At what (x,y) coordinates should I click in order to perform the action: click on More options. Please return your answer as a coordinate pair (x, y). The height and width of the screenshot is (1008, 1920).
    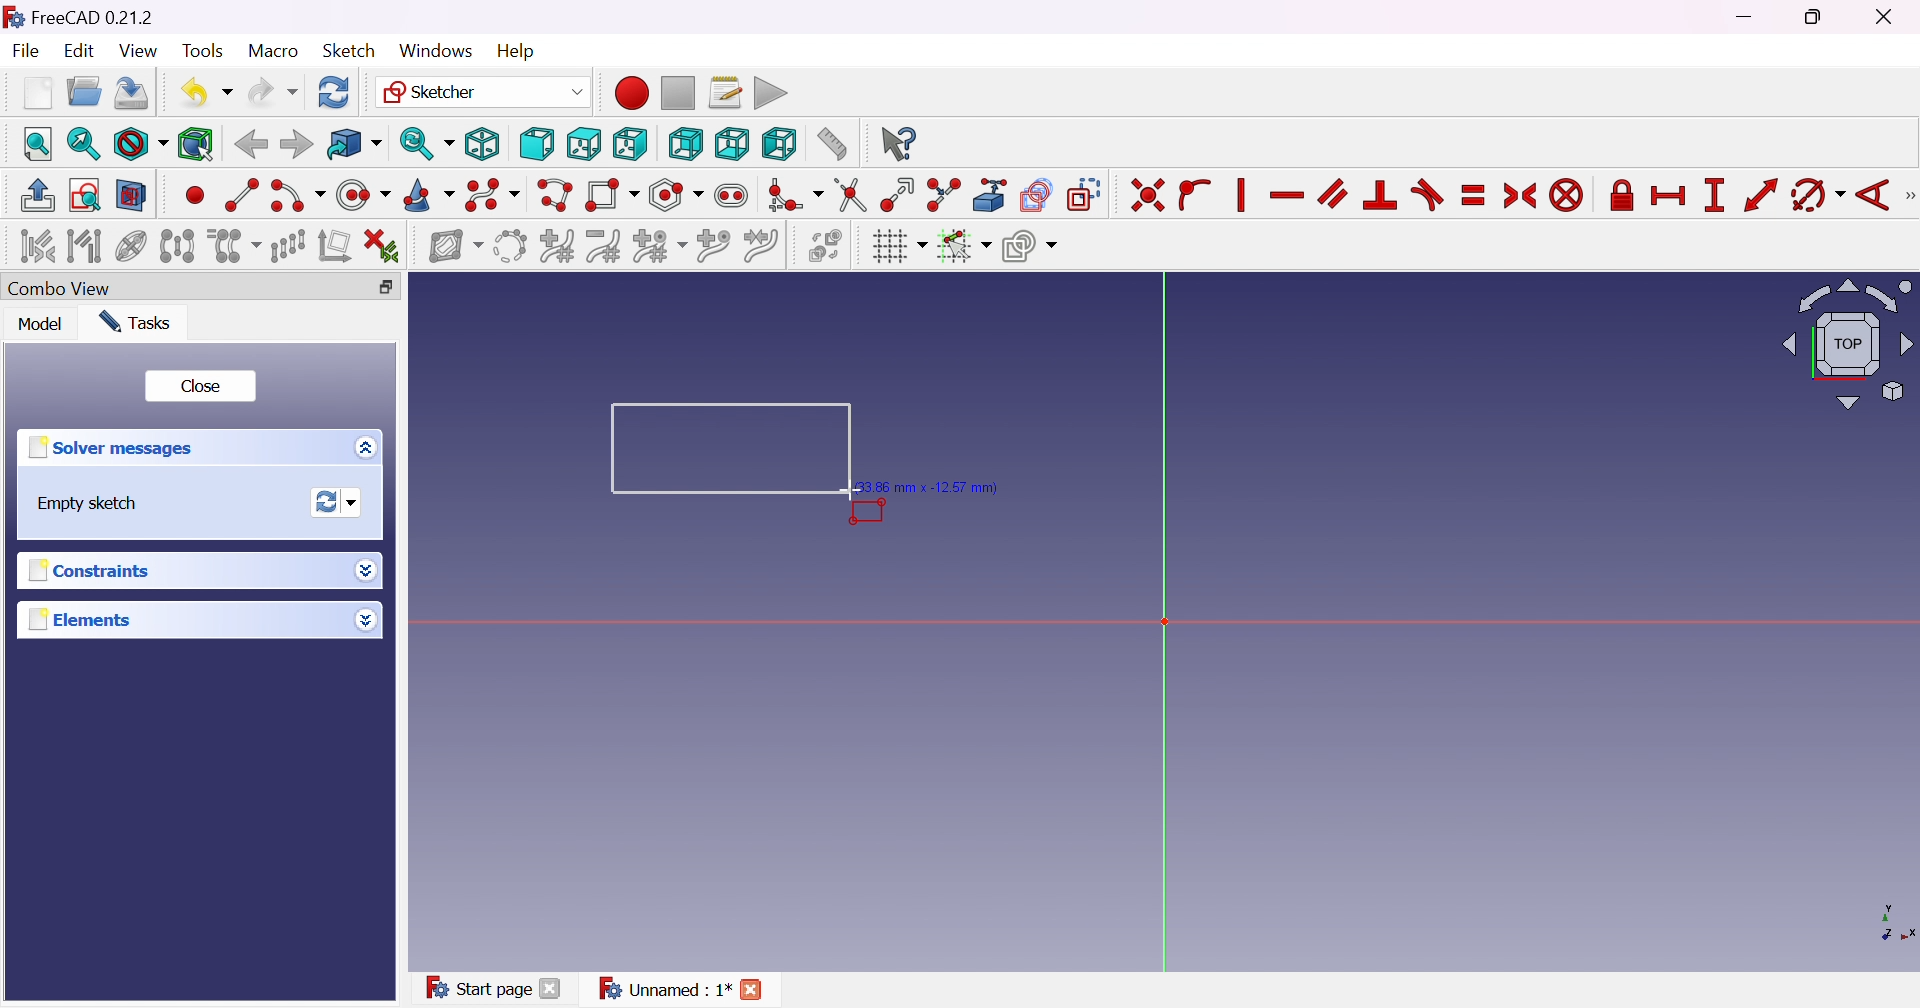
    Looking at the image, I should click on (371, 447).